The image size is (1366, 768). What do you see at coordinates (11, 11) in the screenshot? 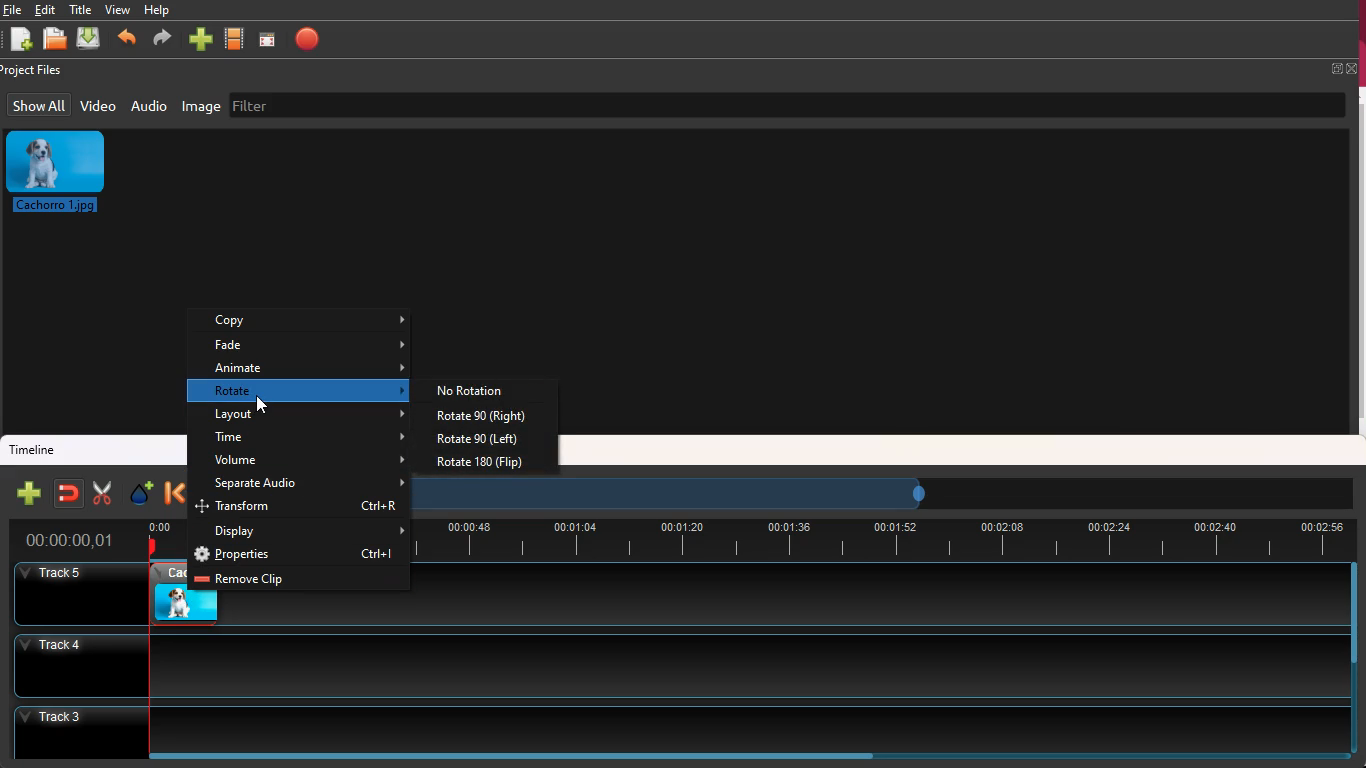
I see `file` at bounding box center [11, 11].